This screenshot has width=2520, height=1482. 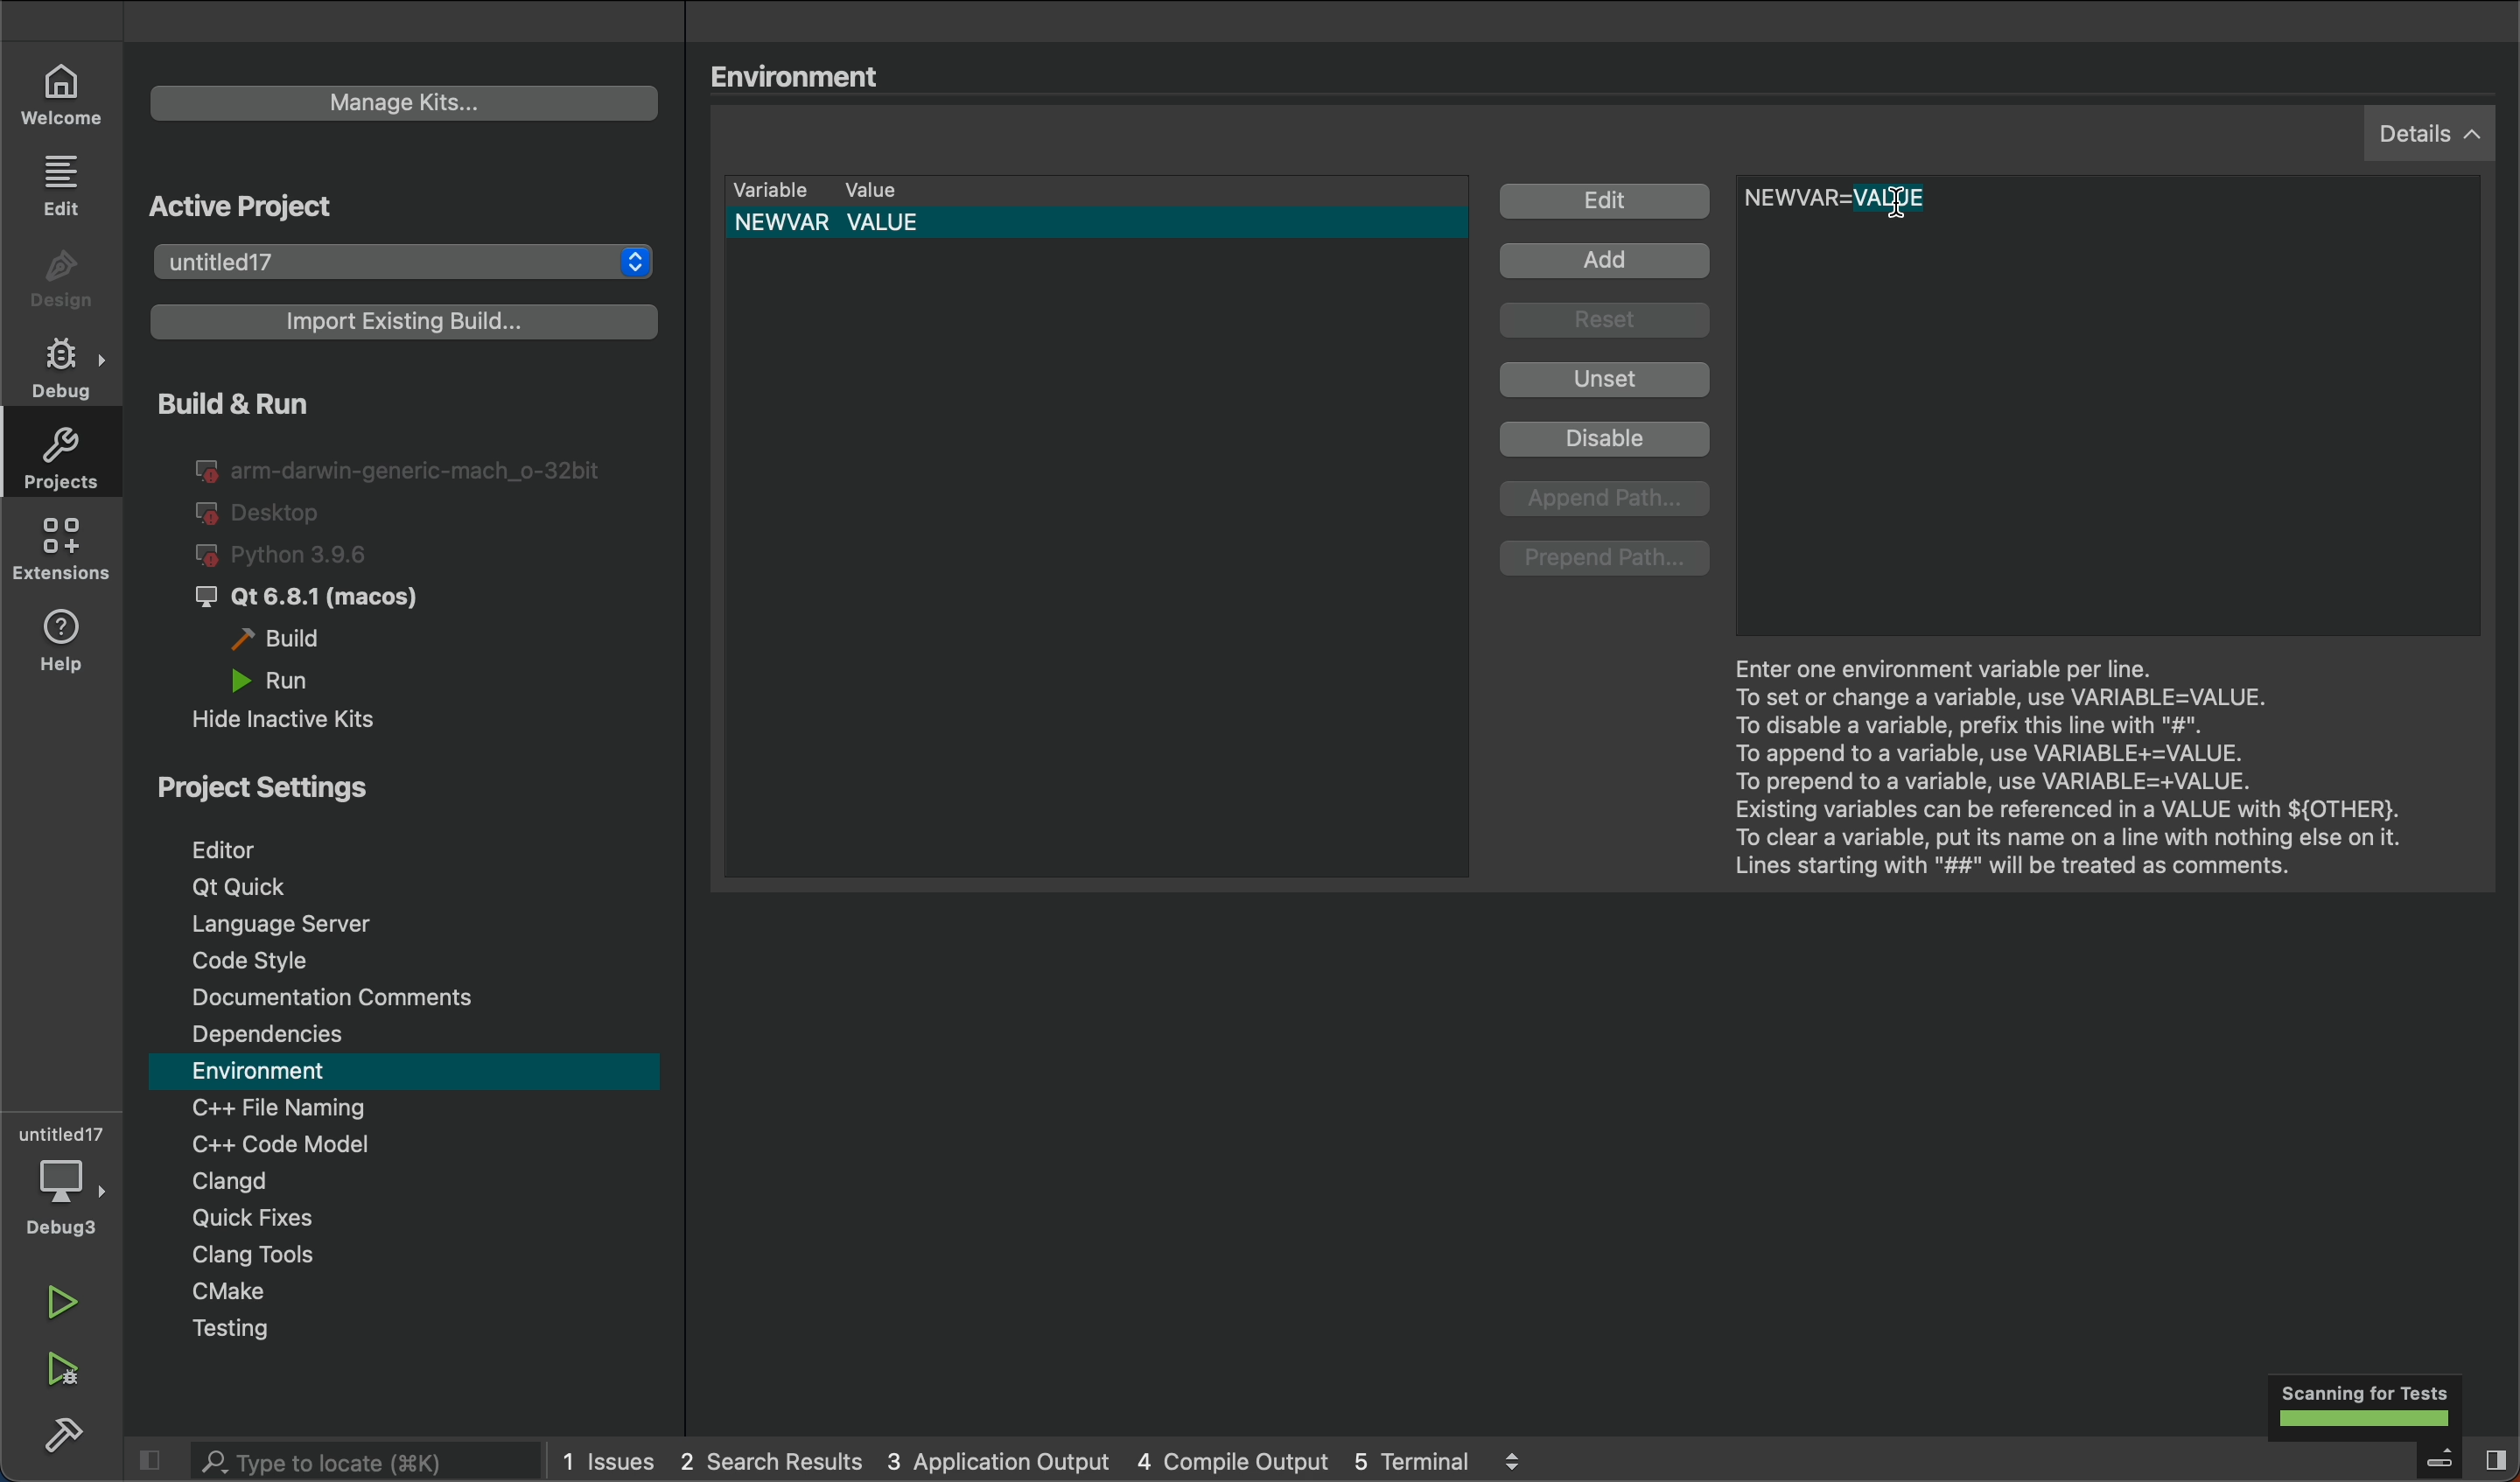 I want to click on prepend path, so click(x=1608, y=560).